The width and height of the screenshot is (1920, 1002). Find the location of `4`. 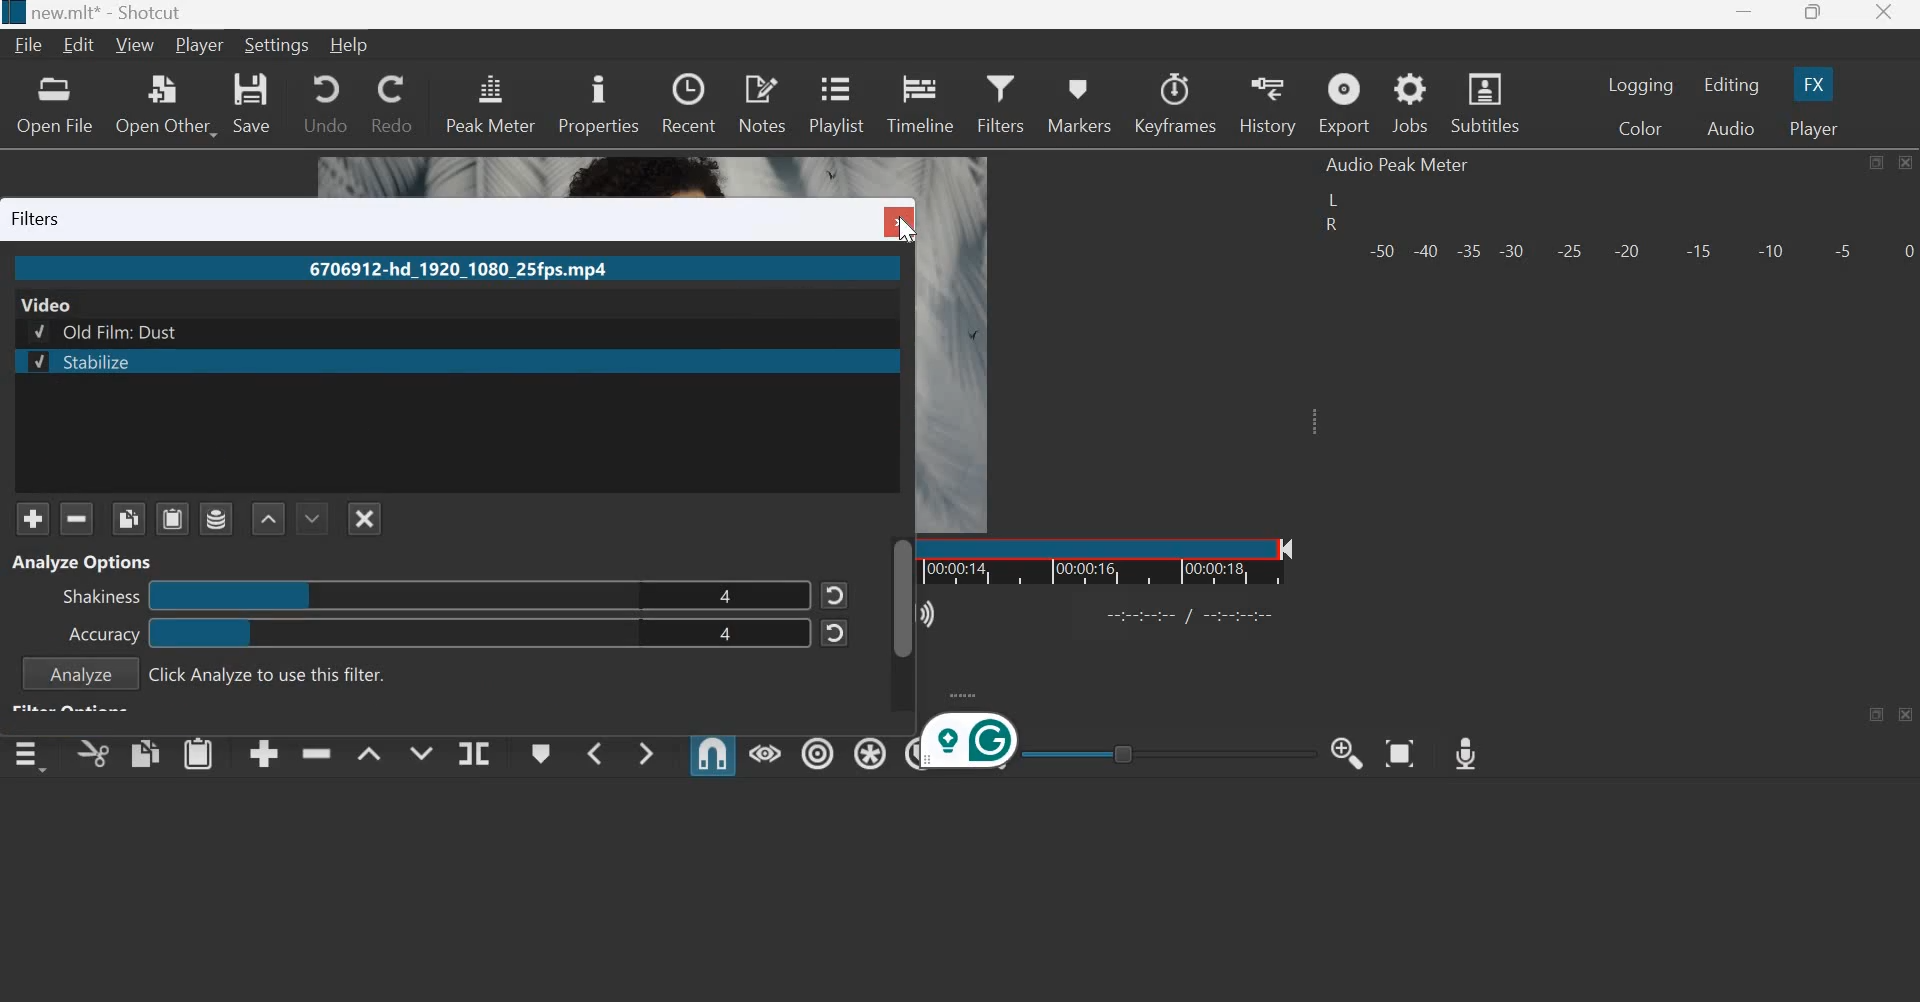

4 is located at coordinates (727, 639).